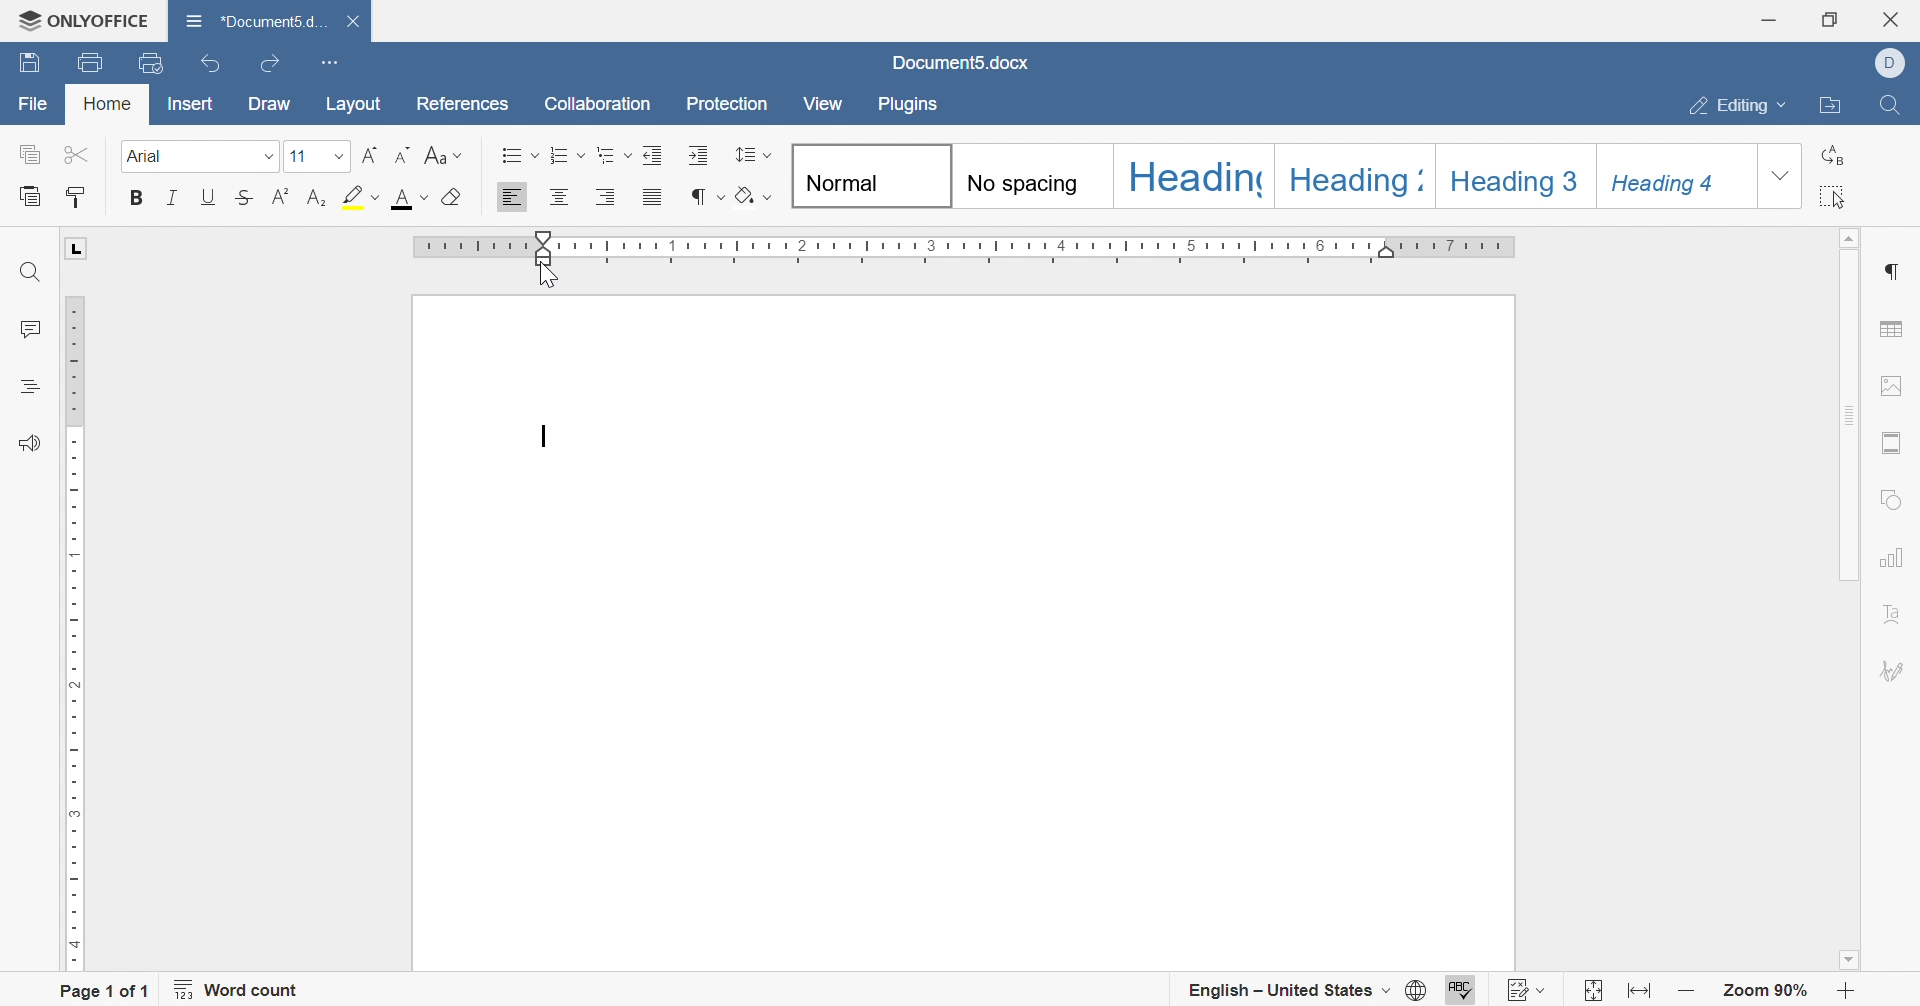 The width and height of the screenshot is (1920, 1006). I want to click on strikethrough, so click(247, 196).